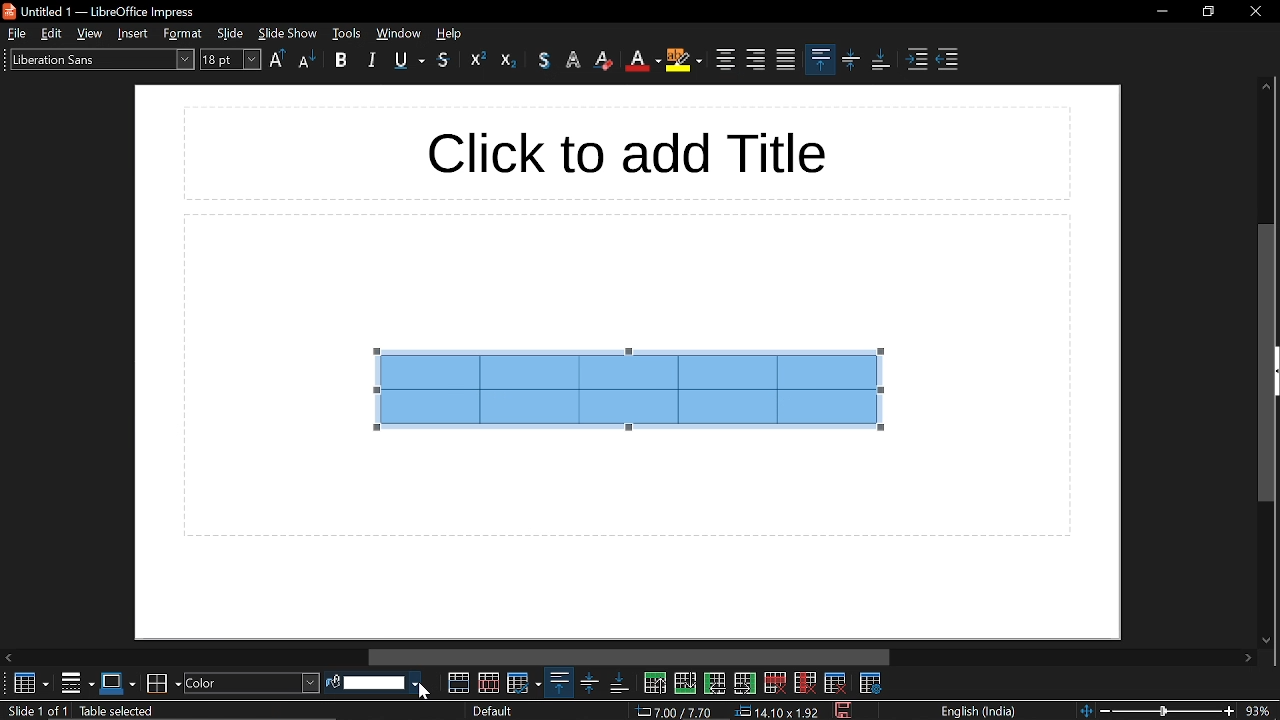 This screenshot has width=1280, height=720. What do you see at coordinates (836, 682) in the screenshot?
I see `delete table` at bounding box center [836, 682].